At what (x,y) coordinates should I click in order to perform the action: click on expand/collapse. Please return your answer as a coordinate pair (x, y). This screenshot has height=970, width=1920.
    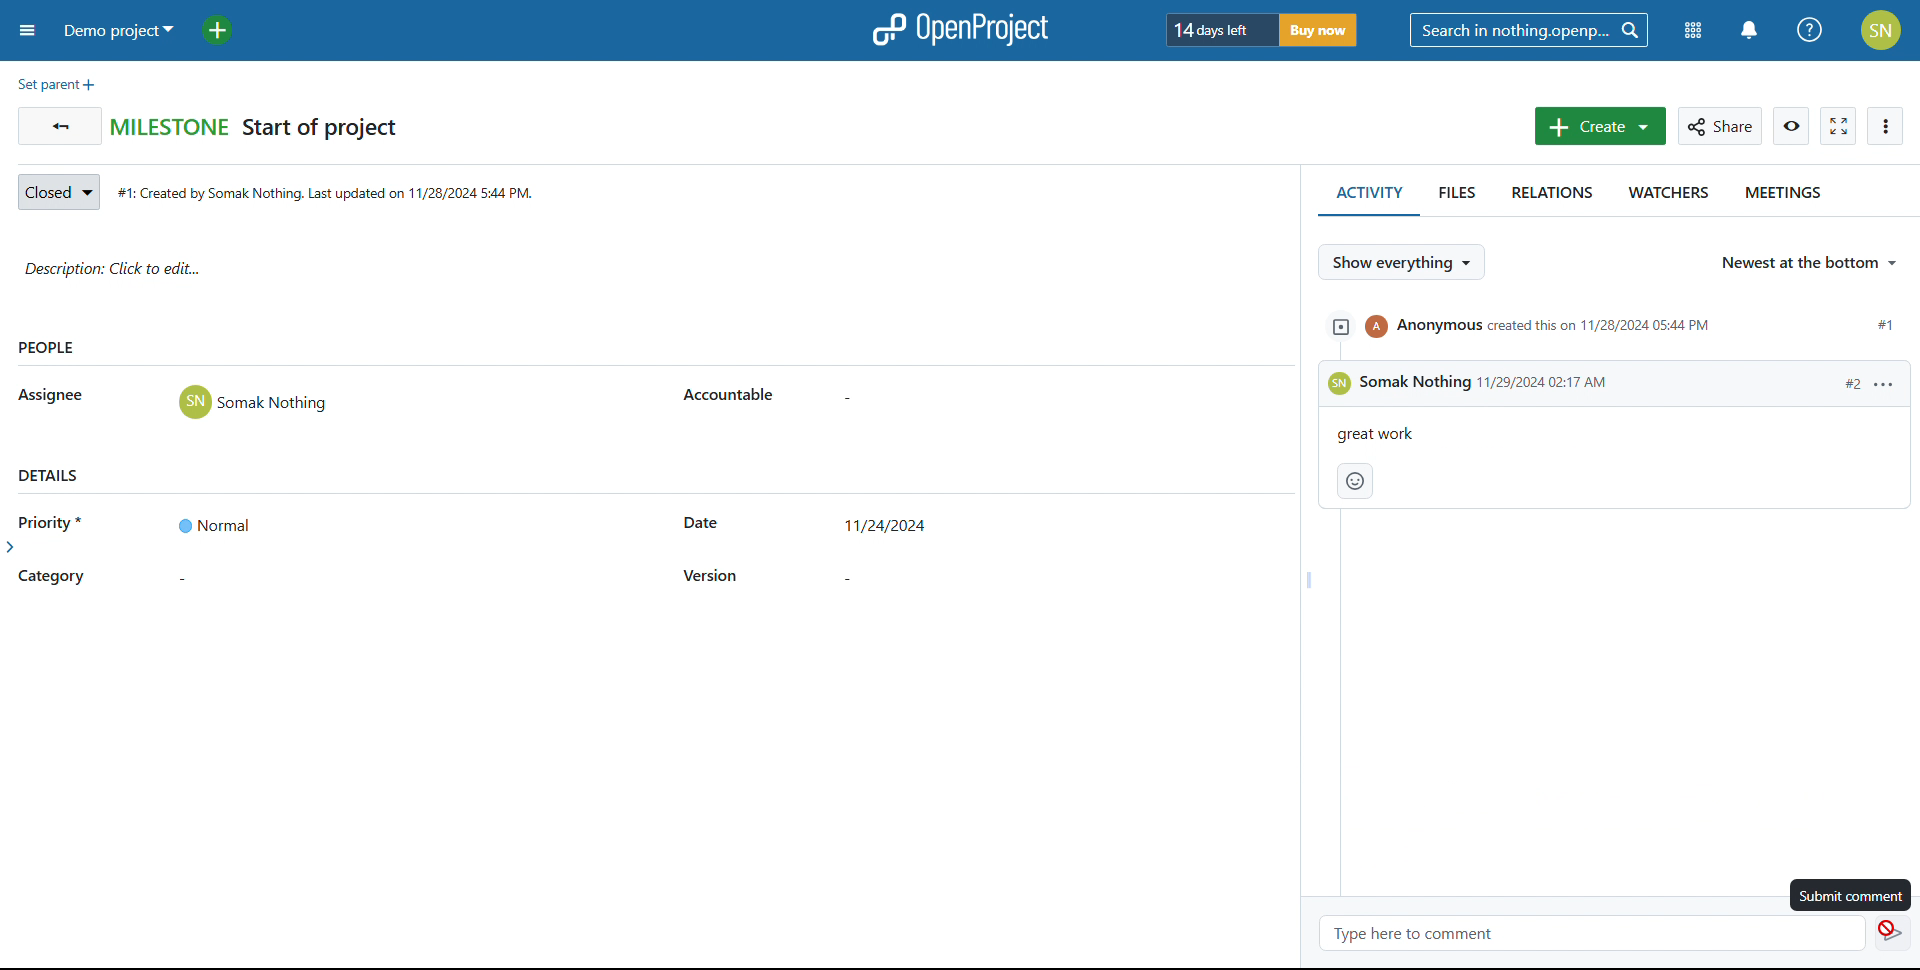
    Looking at the image, I should click on (1337, 326).